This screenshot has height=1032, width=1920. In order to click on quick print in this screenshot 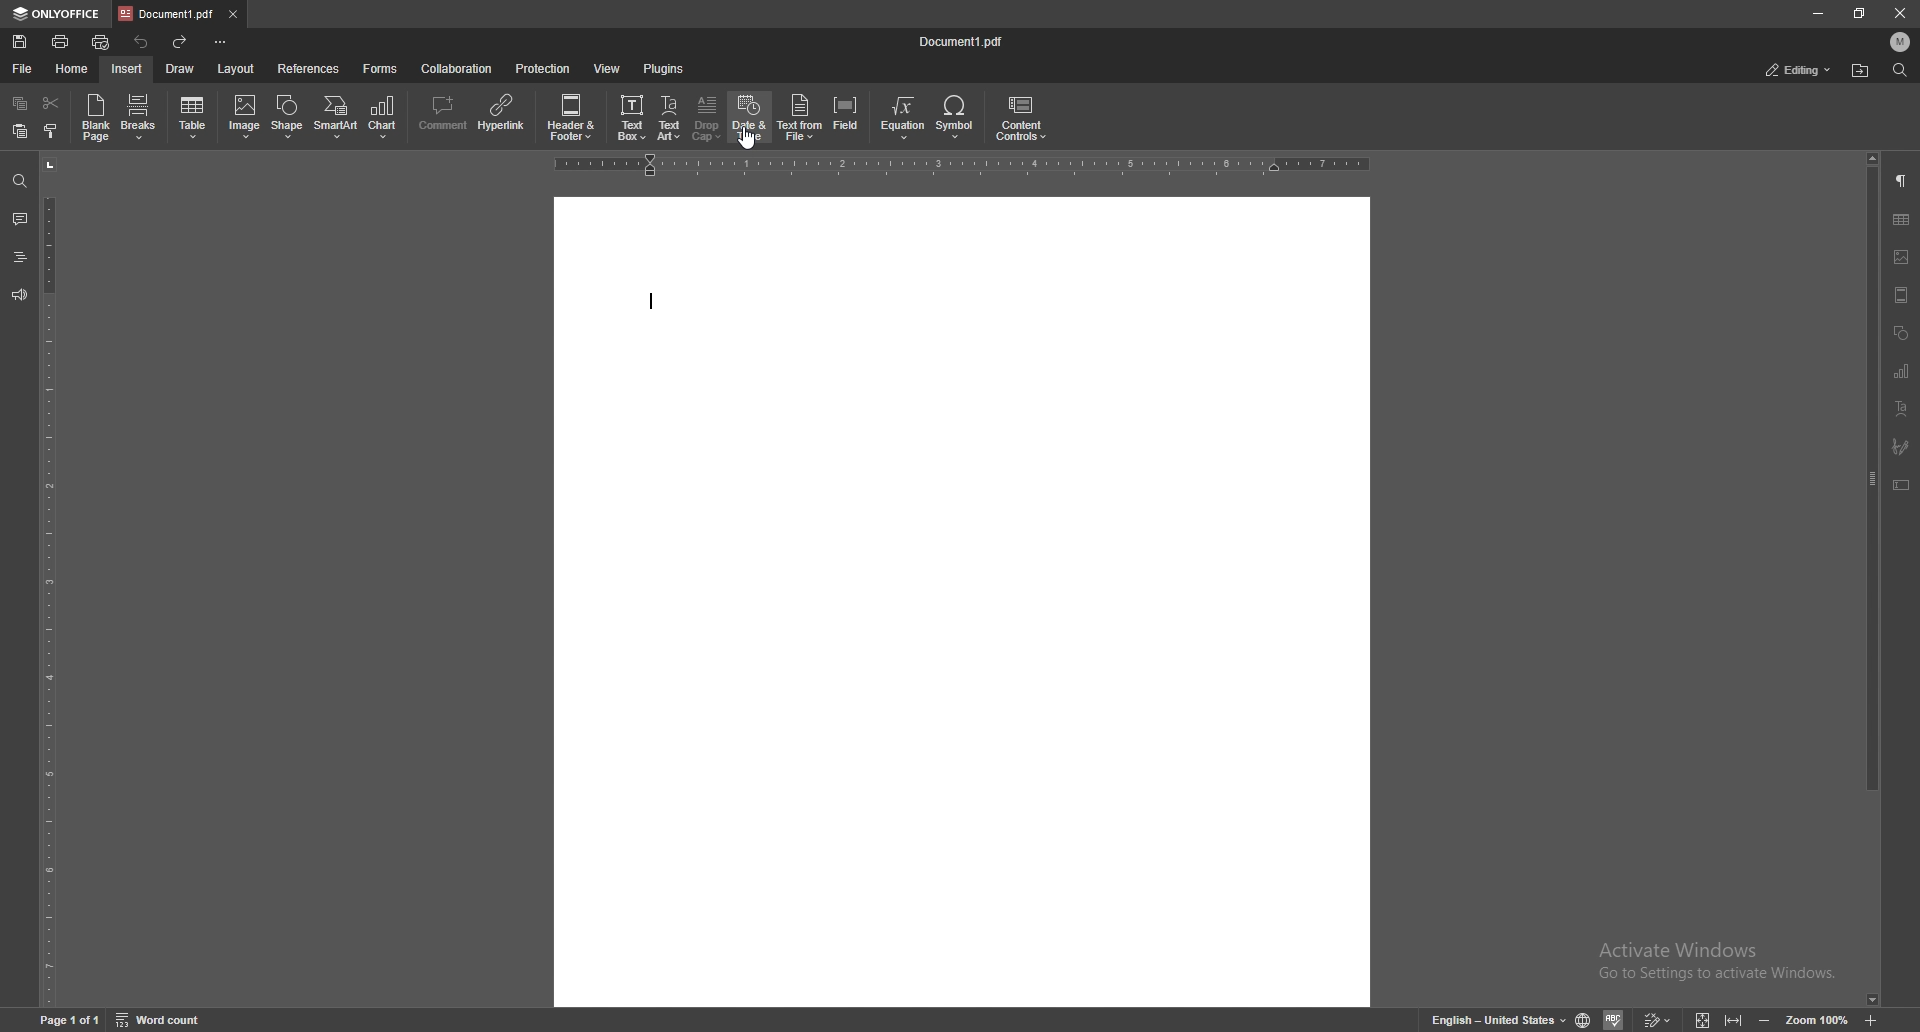, I will do `click(101, 44)`.